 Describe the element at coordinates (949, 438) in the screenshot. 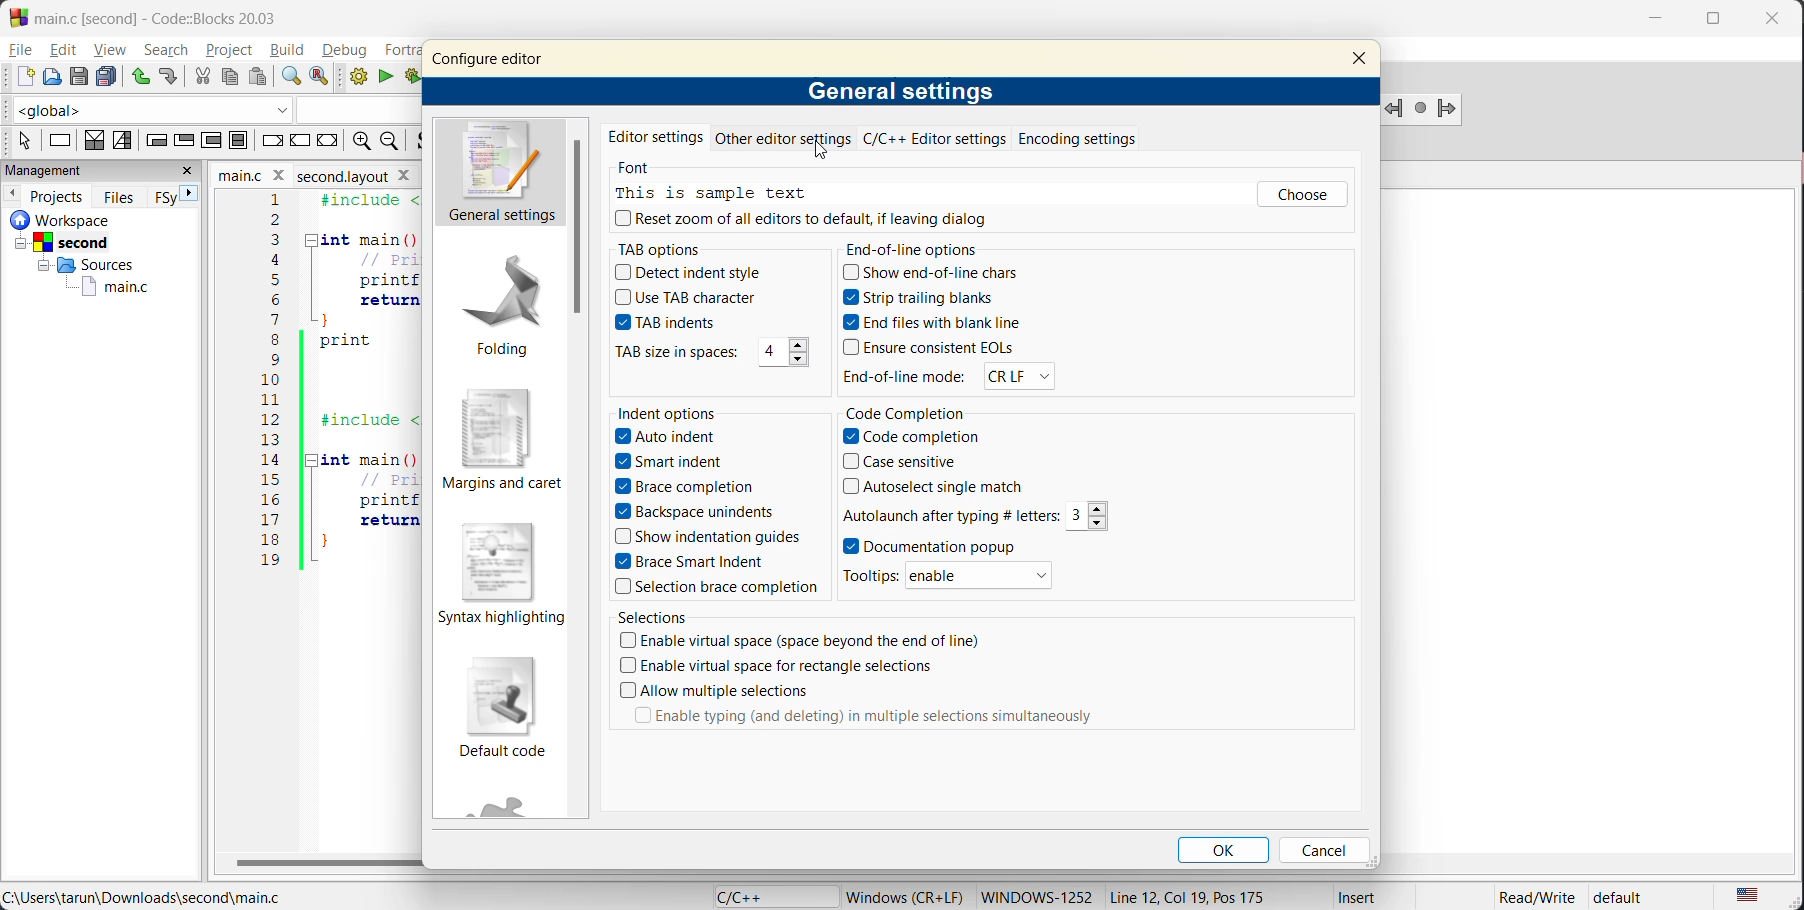

I see `Code completion` at that location.